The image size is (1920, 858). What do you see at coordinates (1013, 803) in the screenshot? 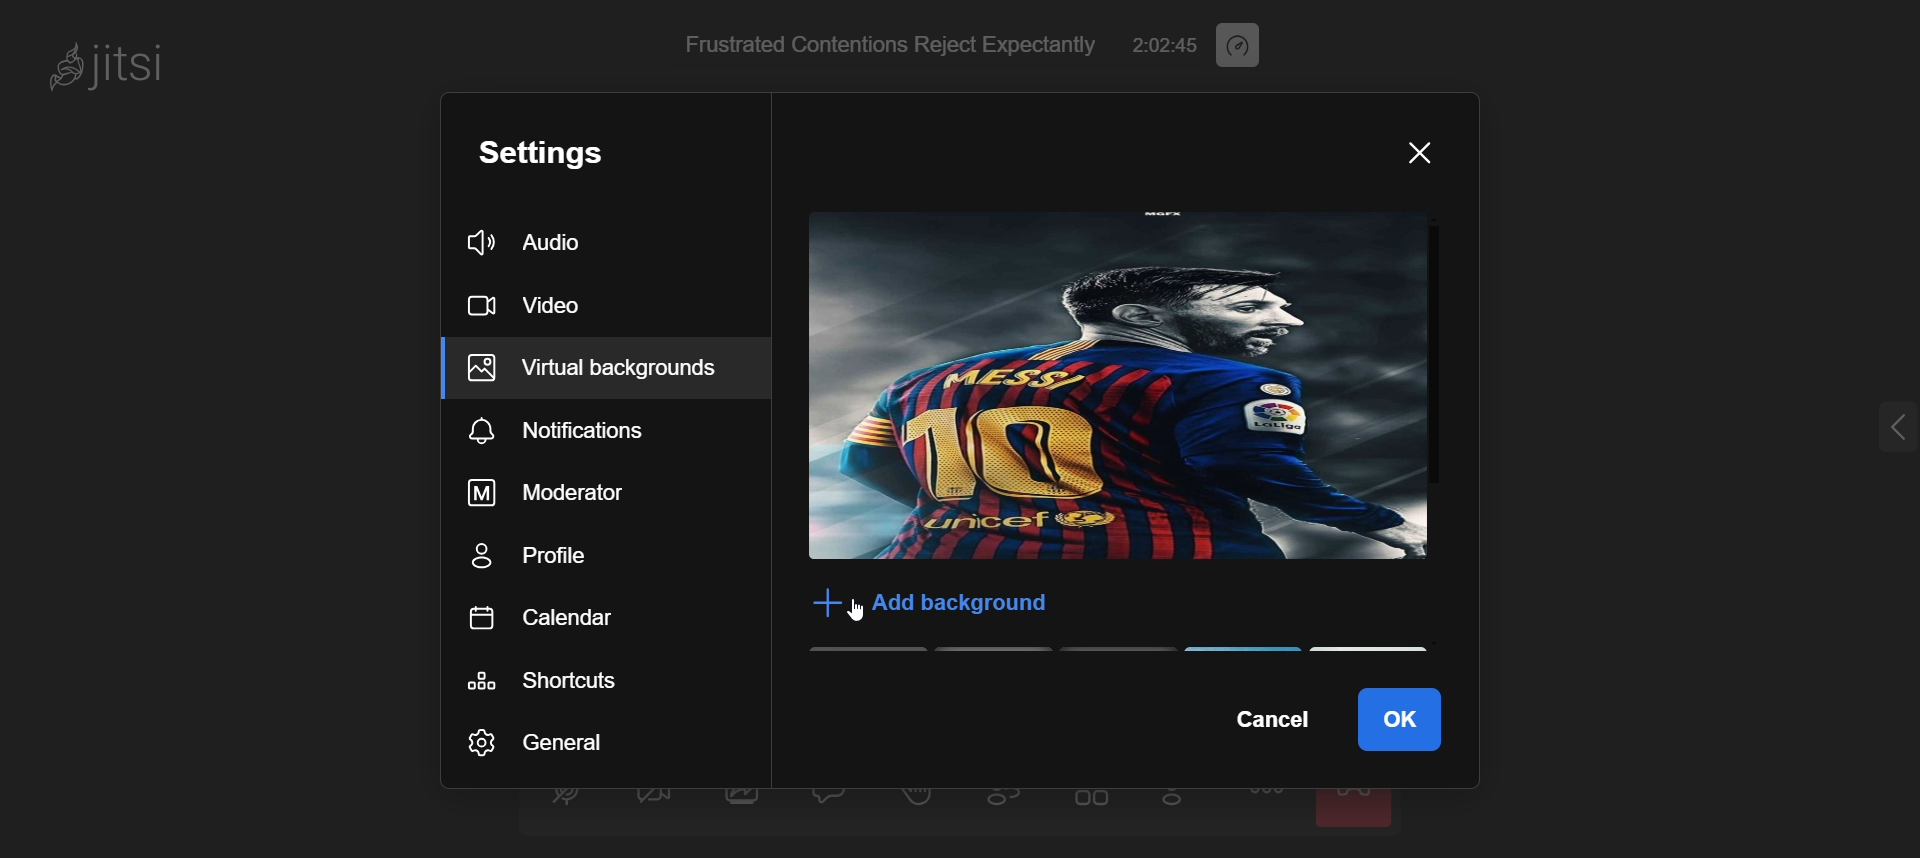
I see `participantd` at bounding box center [1013, 803].